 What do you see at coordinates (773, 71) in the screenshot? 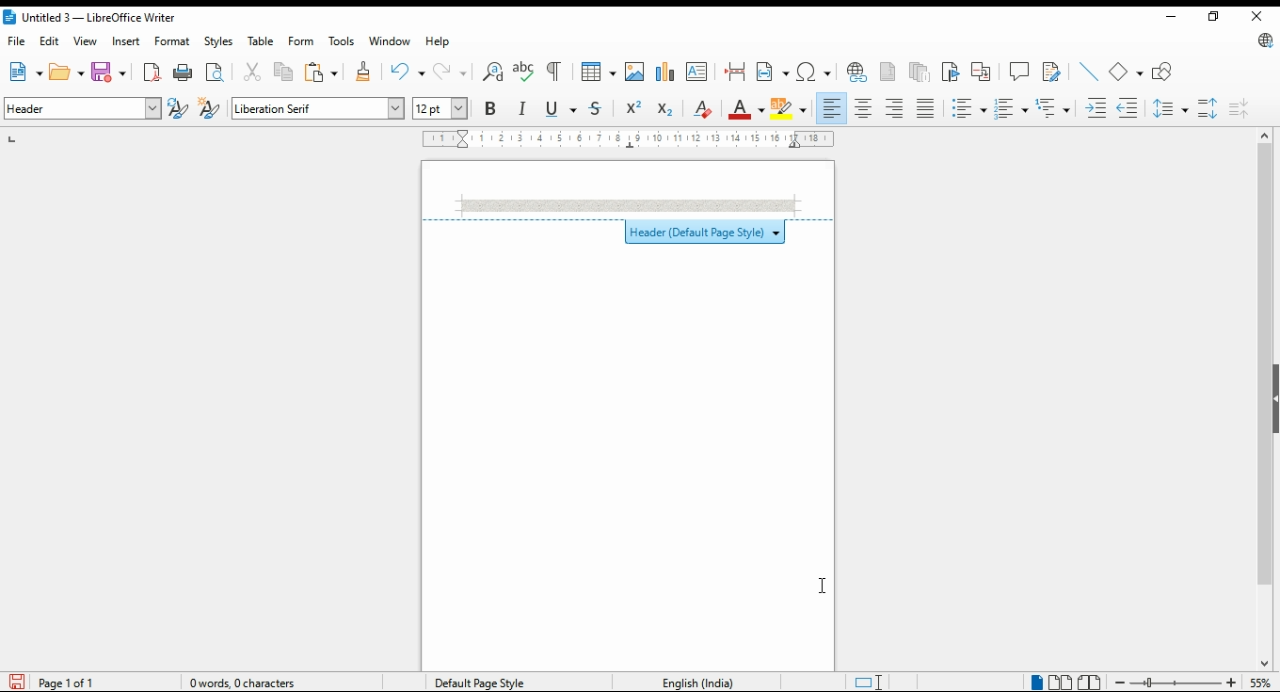
I see `insert field` at bounding box center [773, 71].